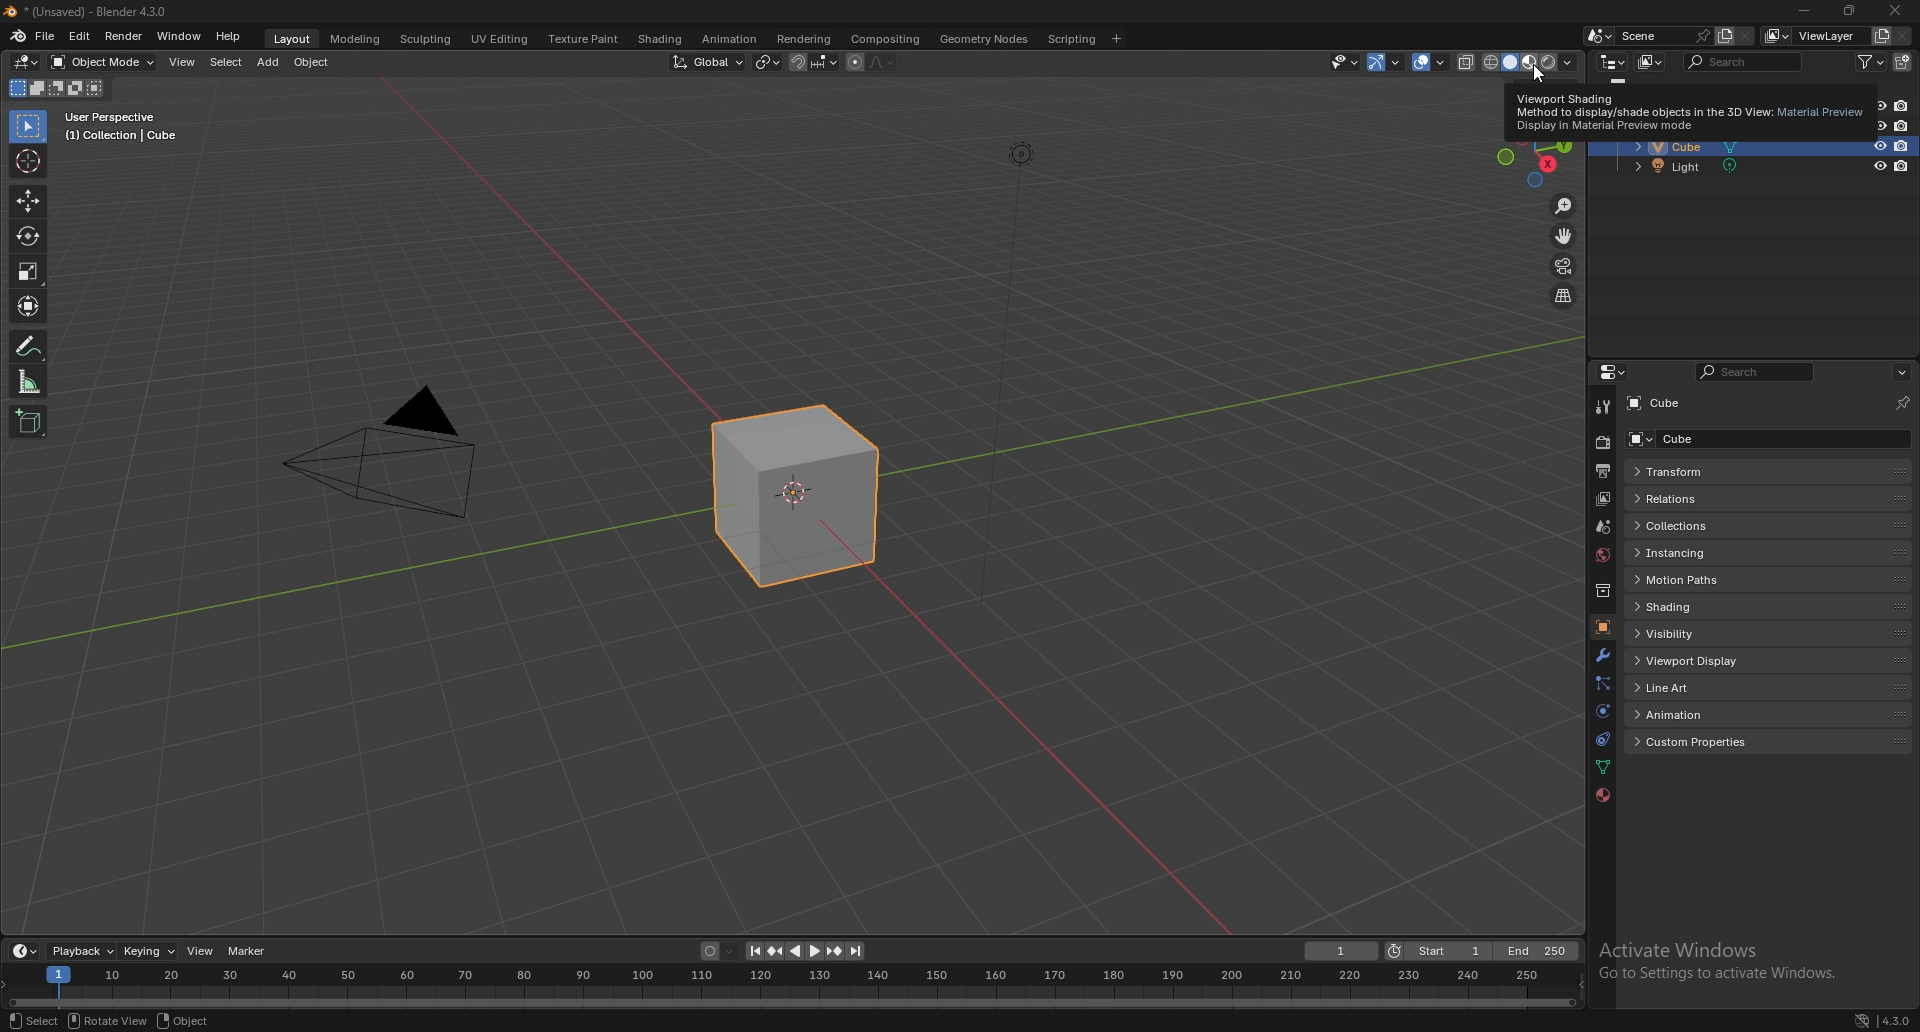 Image resolution: width=1920 pixels, height=1032 pixels. Describe the element at coordinates (30, 201) in the screenshot. I see `move` at that location.